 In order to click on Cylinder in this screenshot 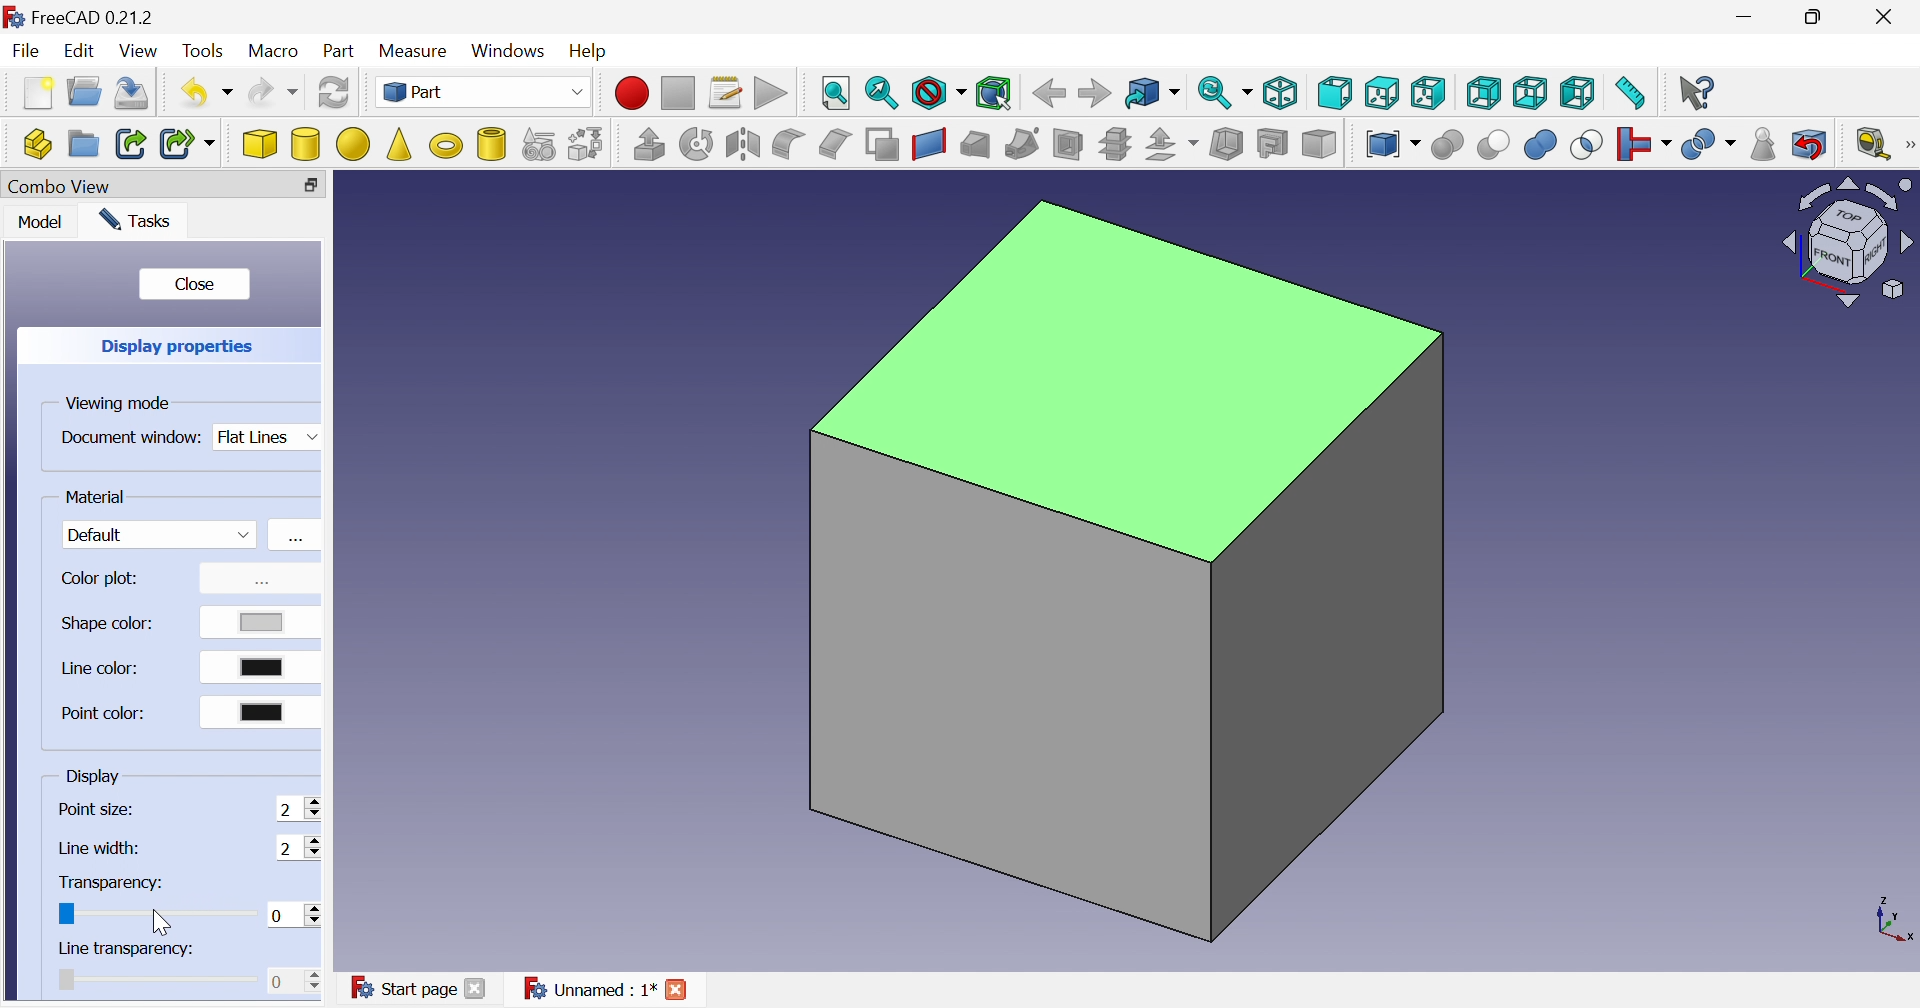, I will do `click(306, 146)`.